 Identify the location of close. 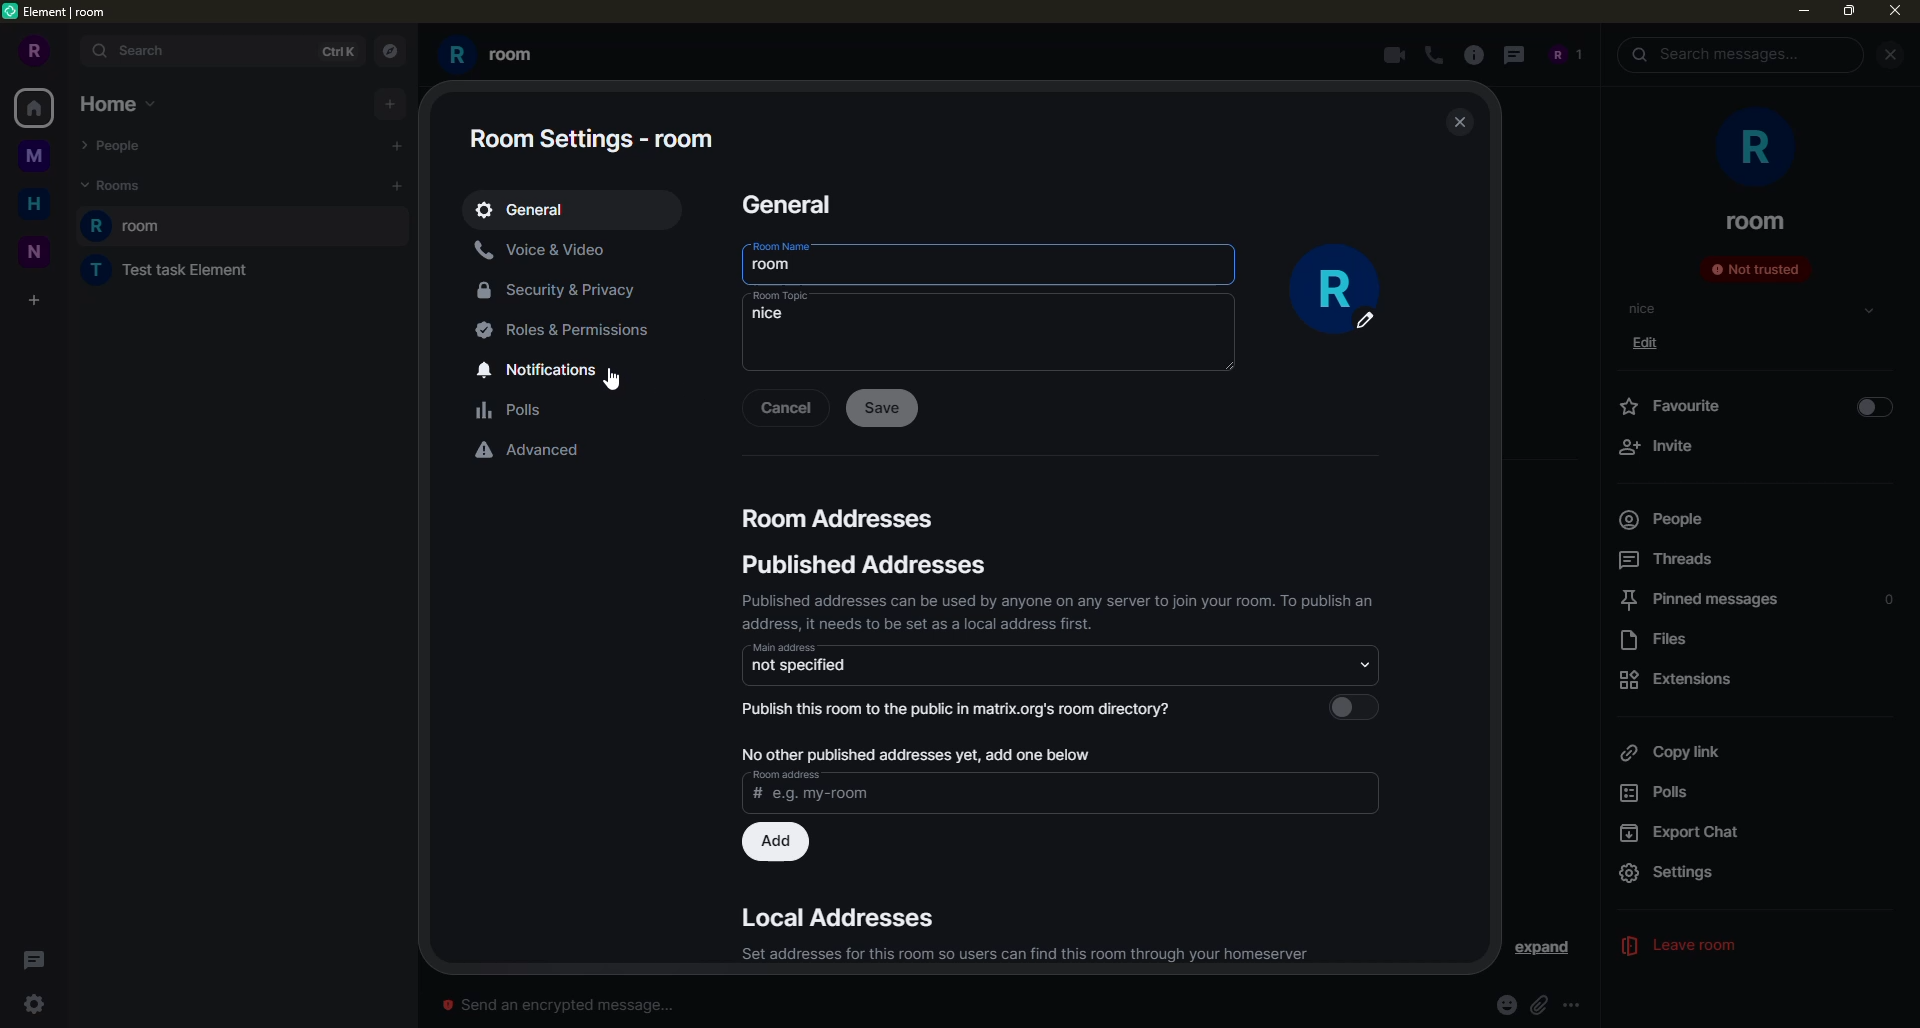
(1893, 13).